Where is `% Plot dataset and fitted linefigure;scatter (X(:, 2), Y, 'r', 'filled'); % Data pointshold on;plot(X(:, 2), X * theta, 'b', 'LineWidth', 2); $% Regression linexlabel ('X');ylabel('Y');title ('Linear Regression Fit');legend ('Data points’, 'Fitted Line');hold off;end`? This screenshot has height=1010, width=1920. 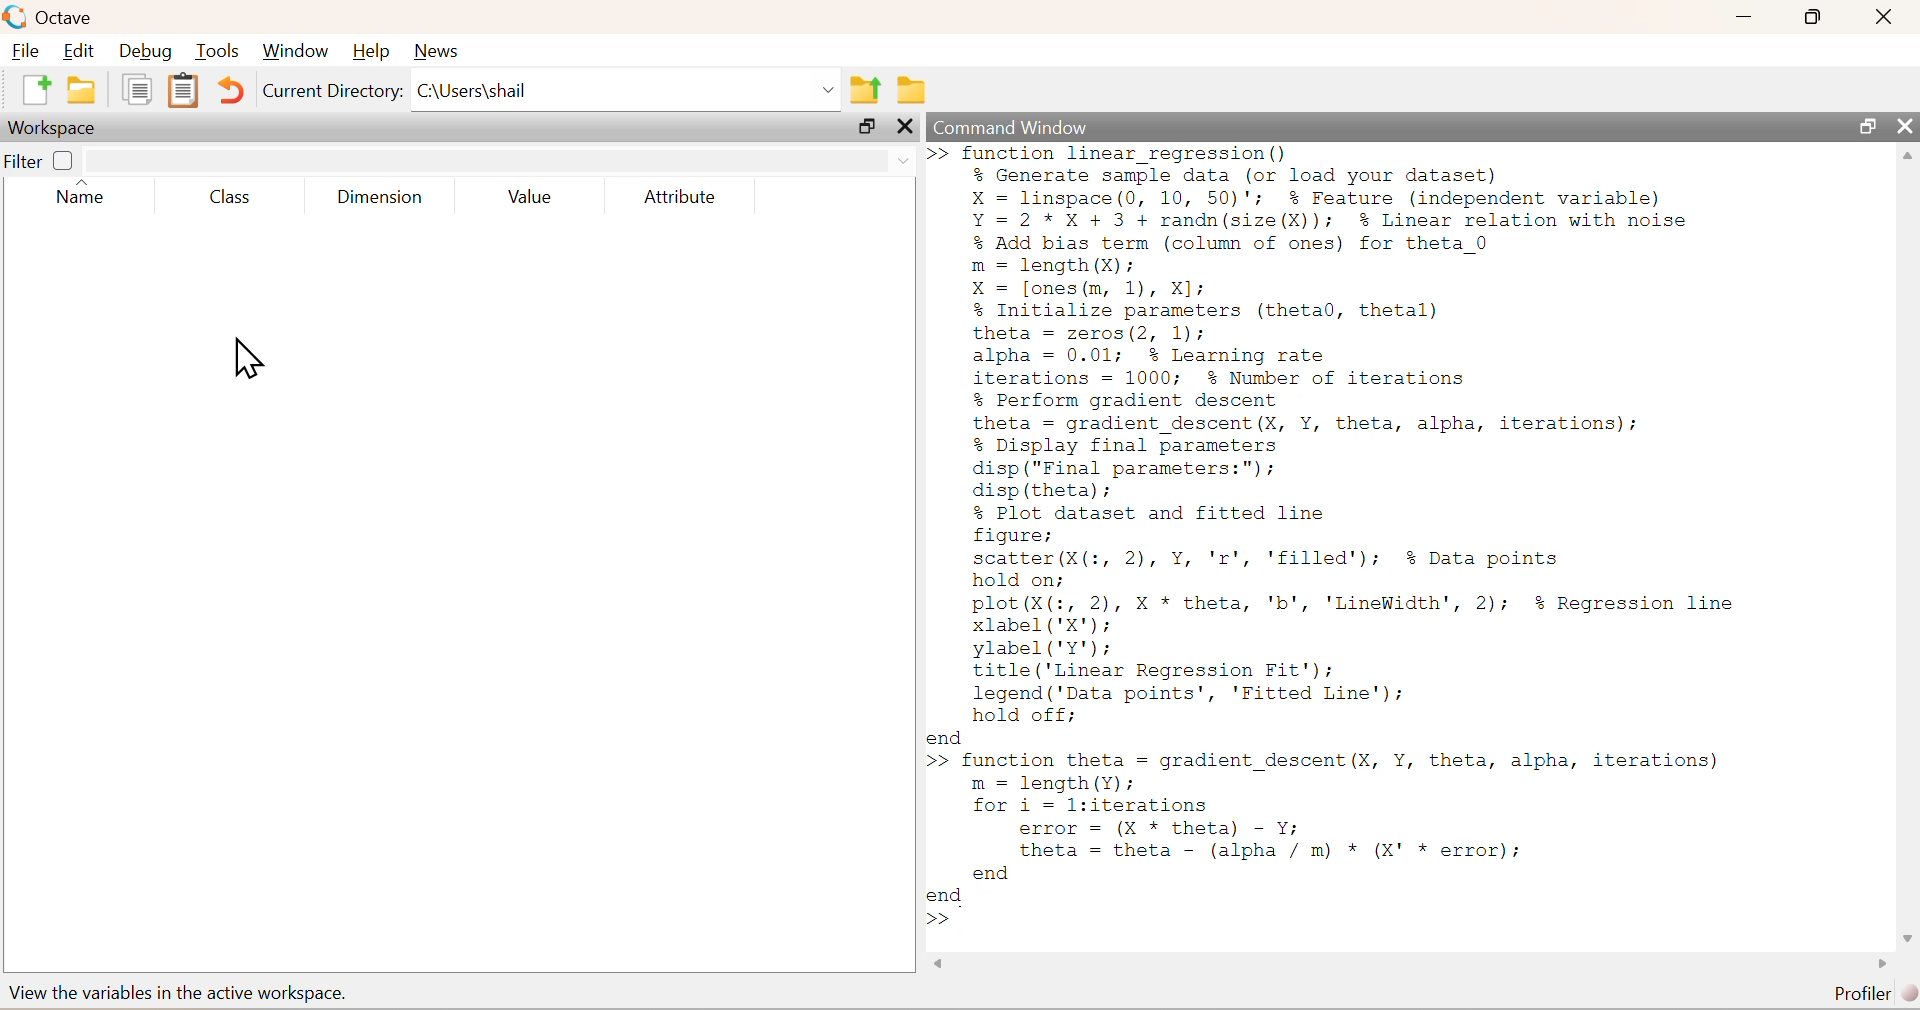 % Plot dataset and fitted linefigure;scatter (X(:, 2), Y, 'r', 'filled'); % Data pointshold on;plot(X(:, 2), X * theta, 'b', 'LineWidth', 2); $% Regression linexlabel ('X');ylabel('Y');title ('Linear Regression Fit');legend ('Data points’, 'Fitted Line');hold off;end is located at coordinates (1346, 626).